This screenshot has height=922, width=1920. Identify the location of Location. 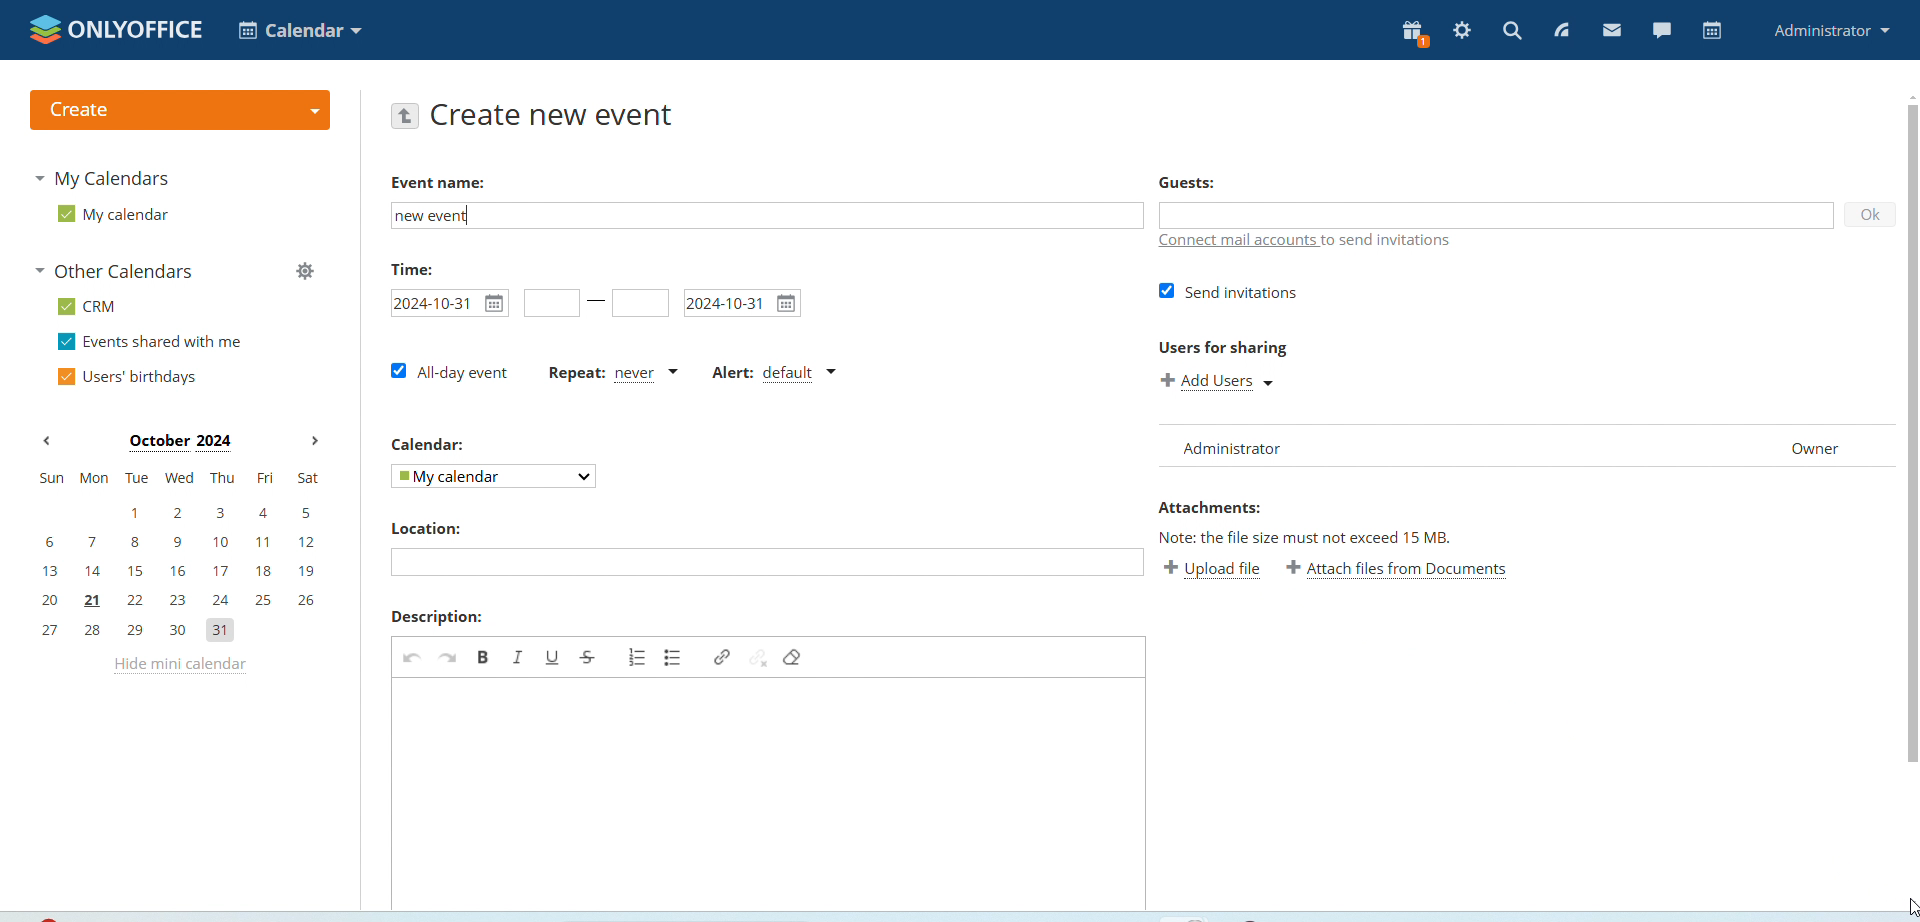
(426, 530).